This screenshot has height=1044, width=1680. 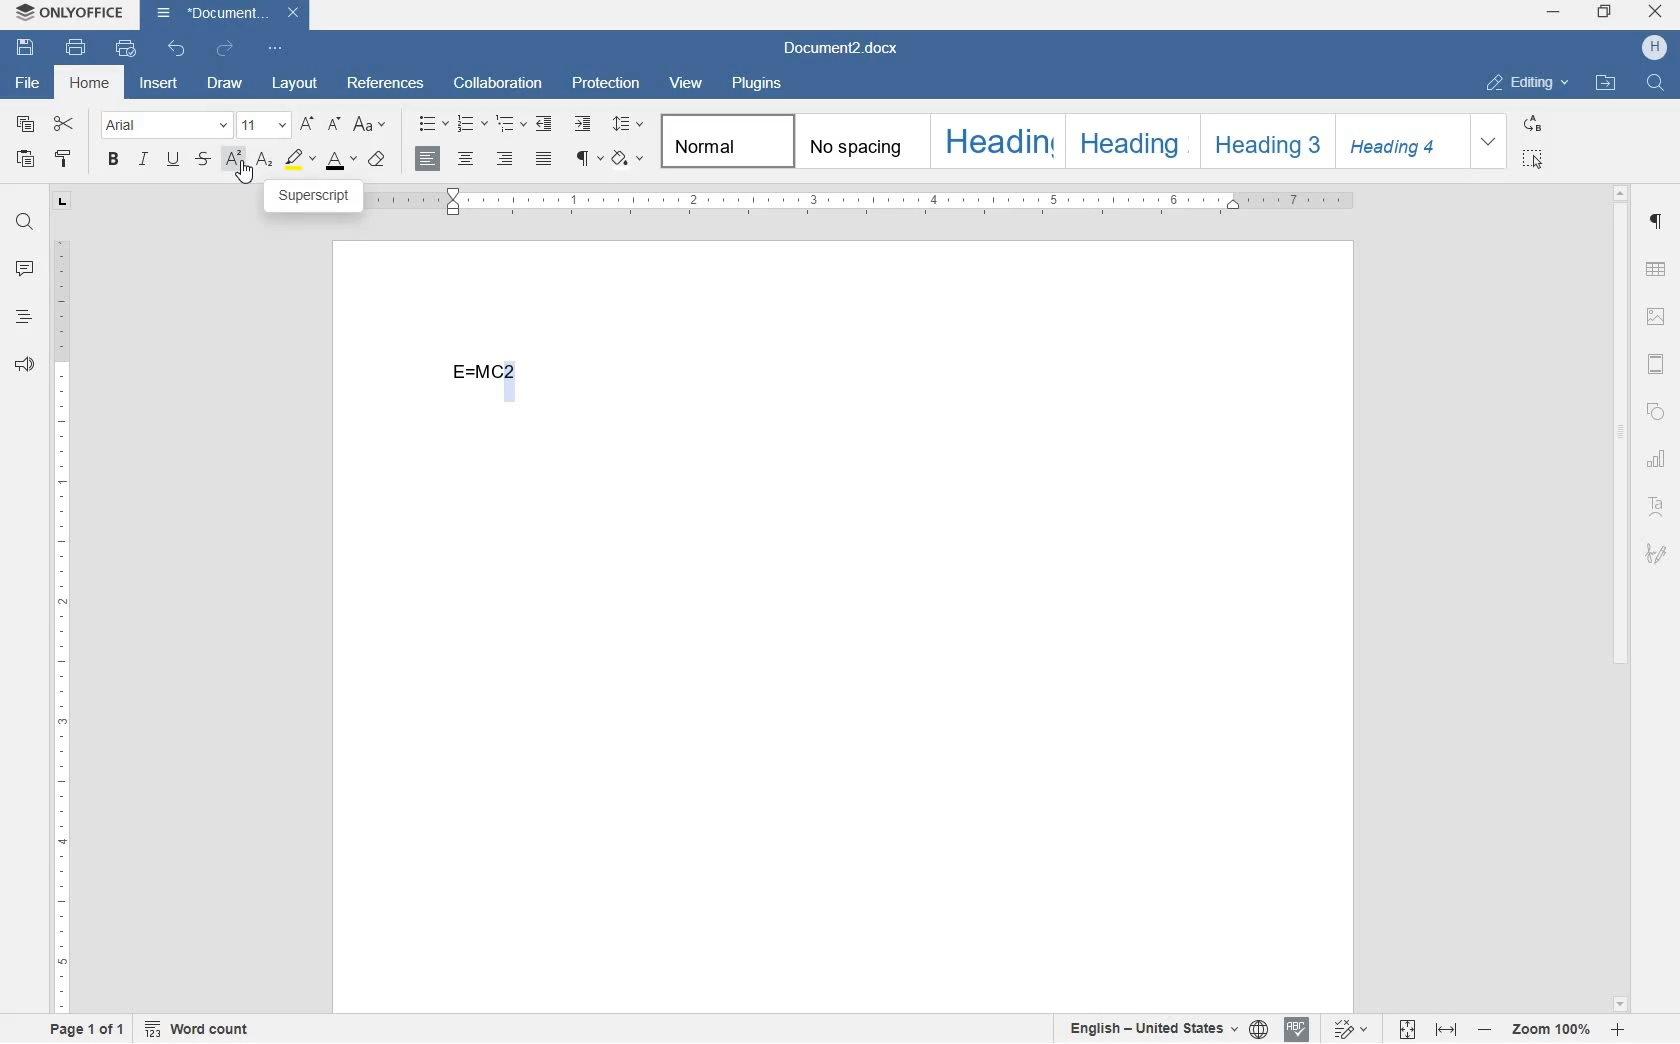 What do you see at coordinates (1659, 223) in the screenshot?
I see `paragraph settings` at bounding box center [1659, 223].